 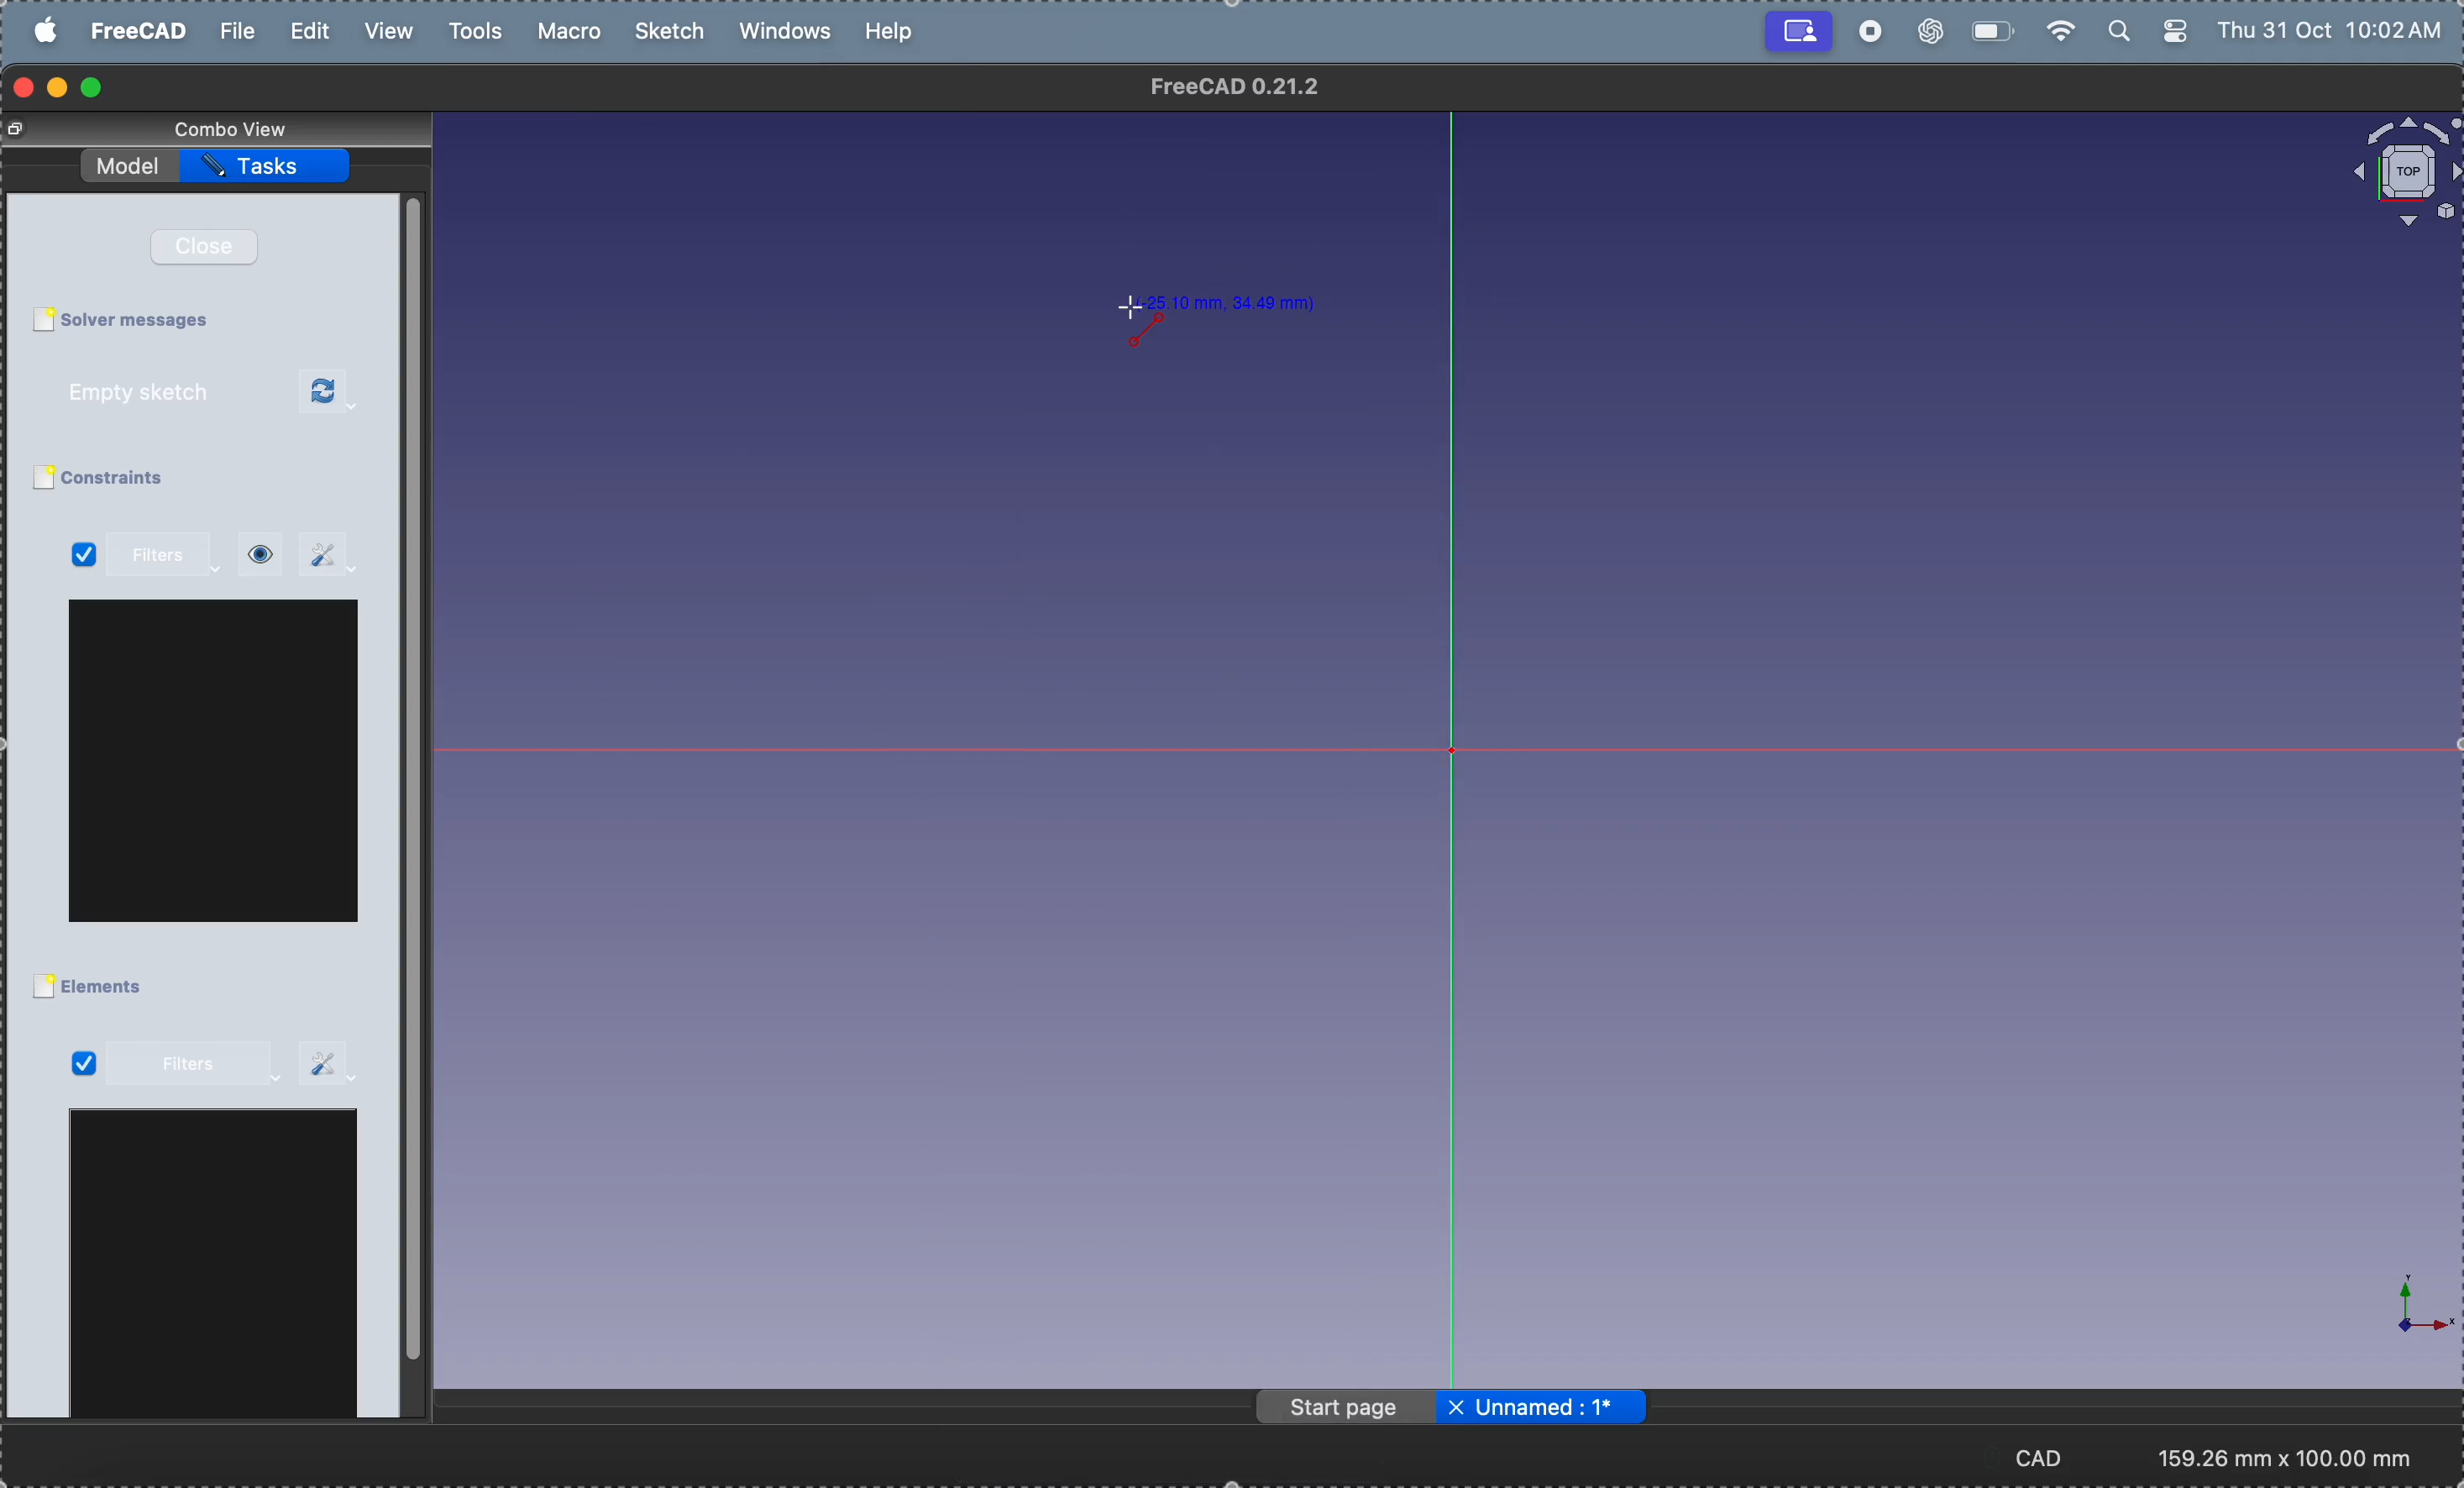 I want to click on free cad, so click(x=142, y=30).